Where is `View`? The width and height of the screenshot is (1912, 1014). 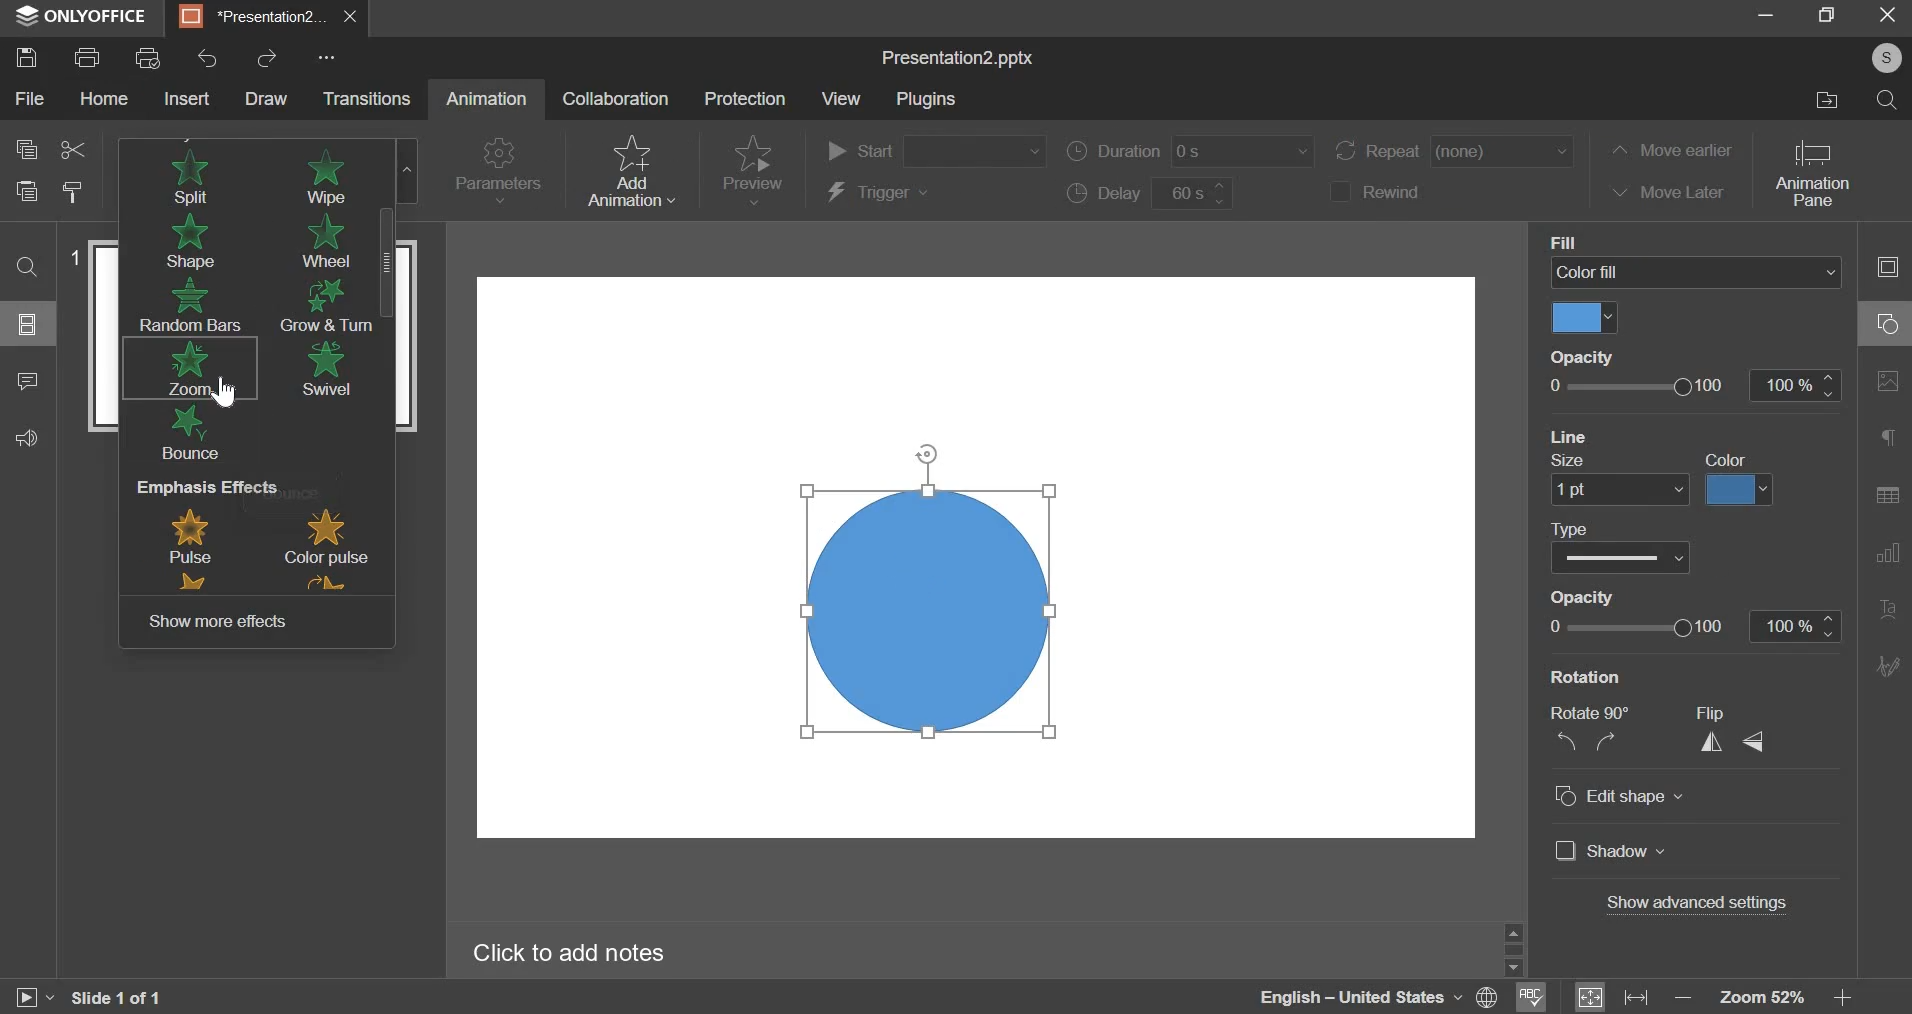 View is located at coordinates (843, 103).